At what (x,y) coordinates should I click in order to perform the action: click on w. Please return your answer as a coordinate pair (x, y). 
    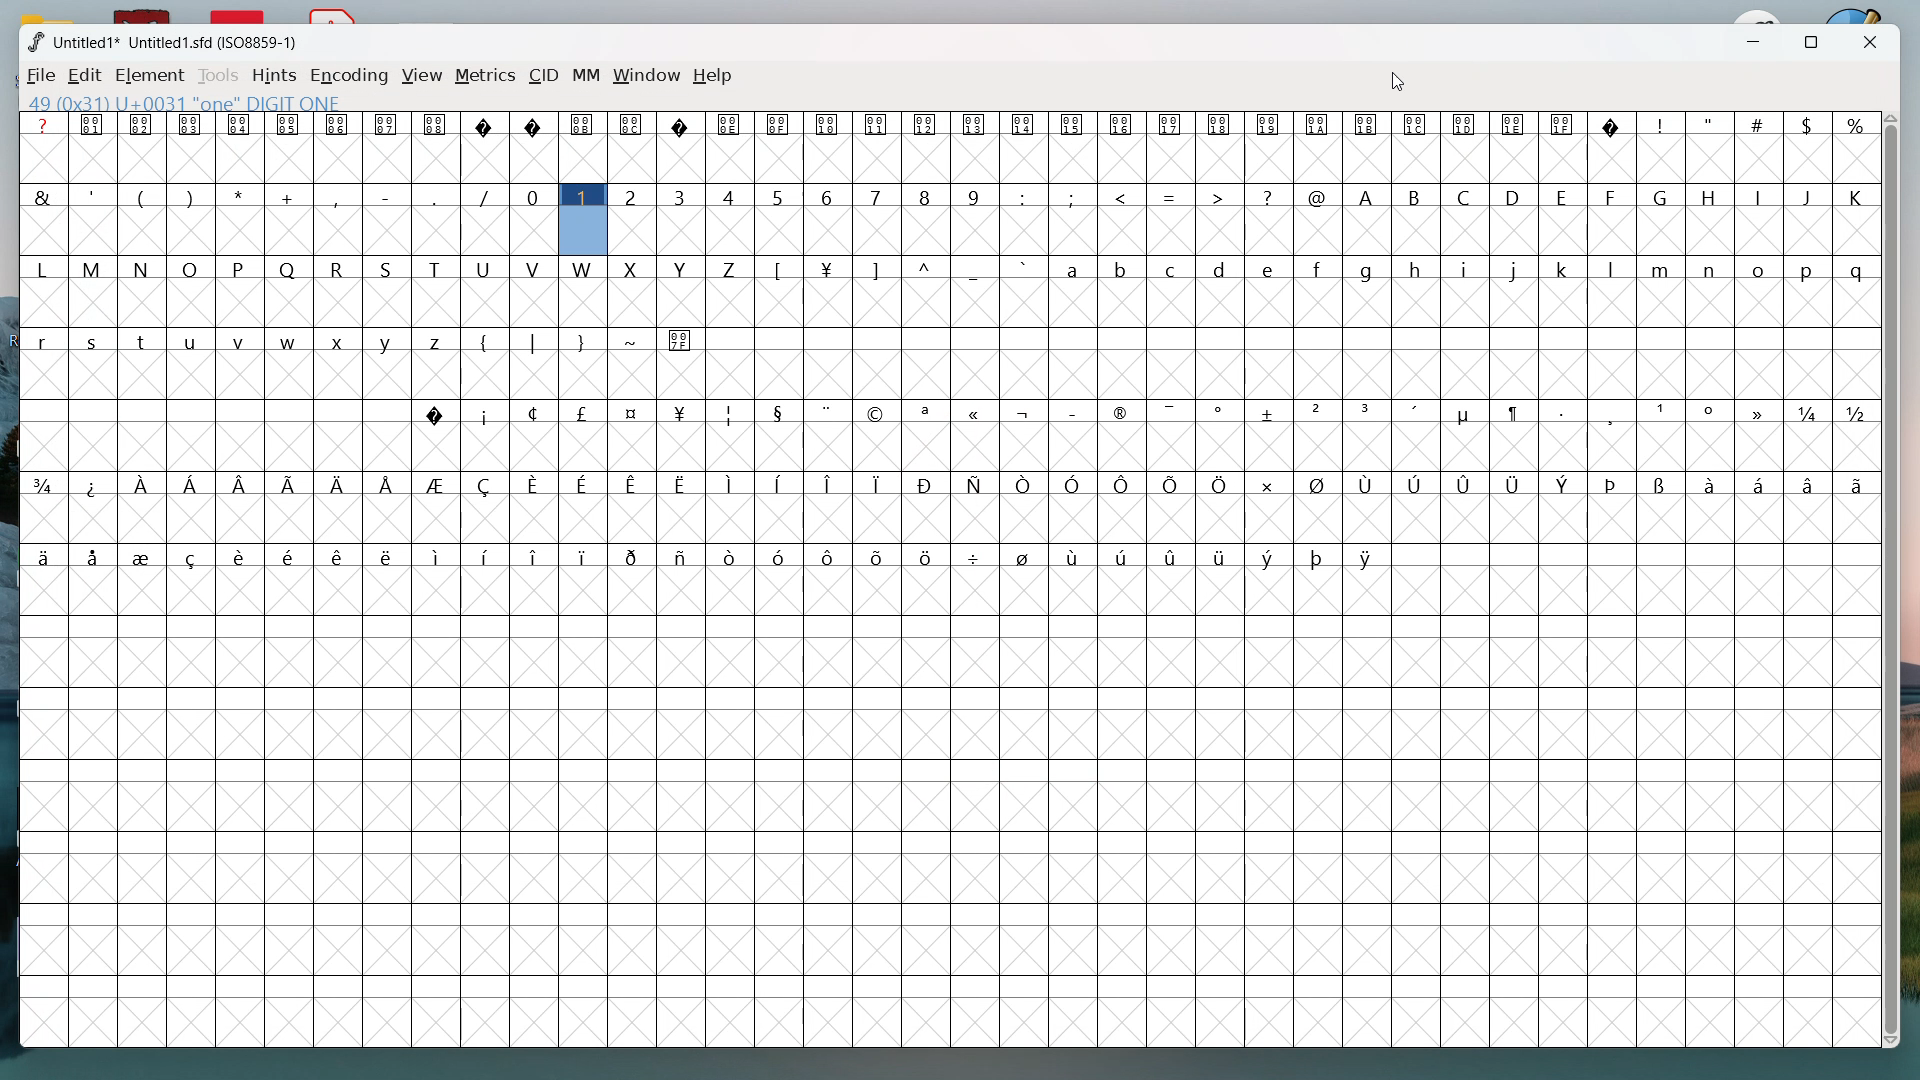
    Looking at the image, I should click on (291, 340).